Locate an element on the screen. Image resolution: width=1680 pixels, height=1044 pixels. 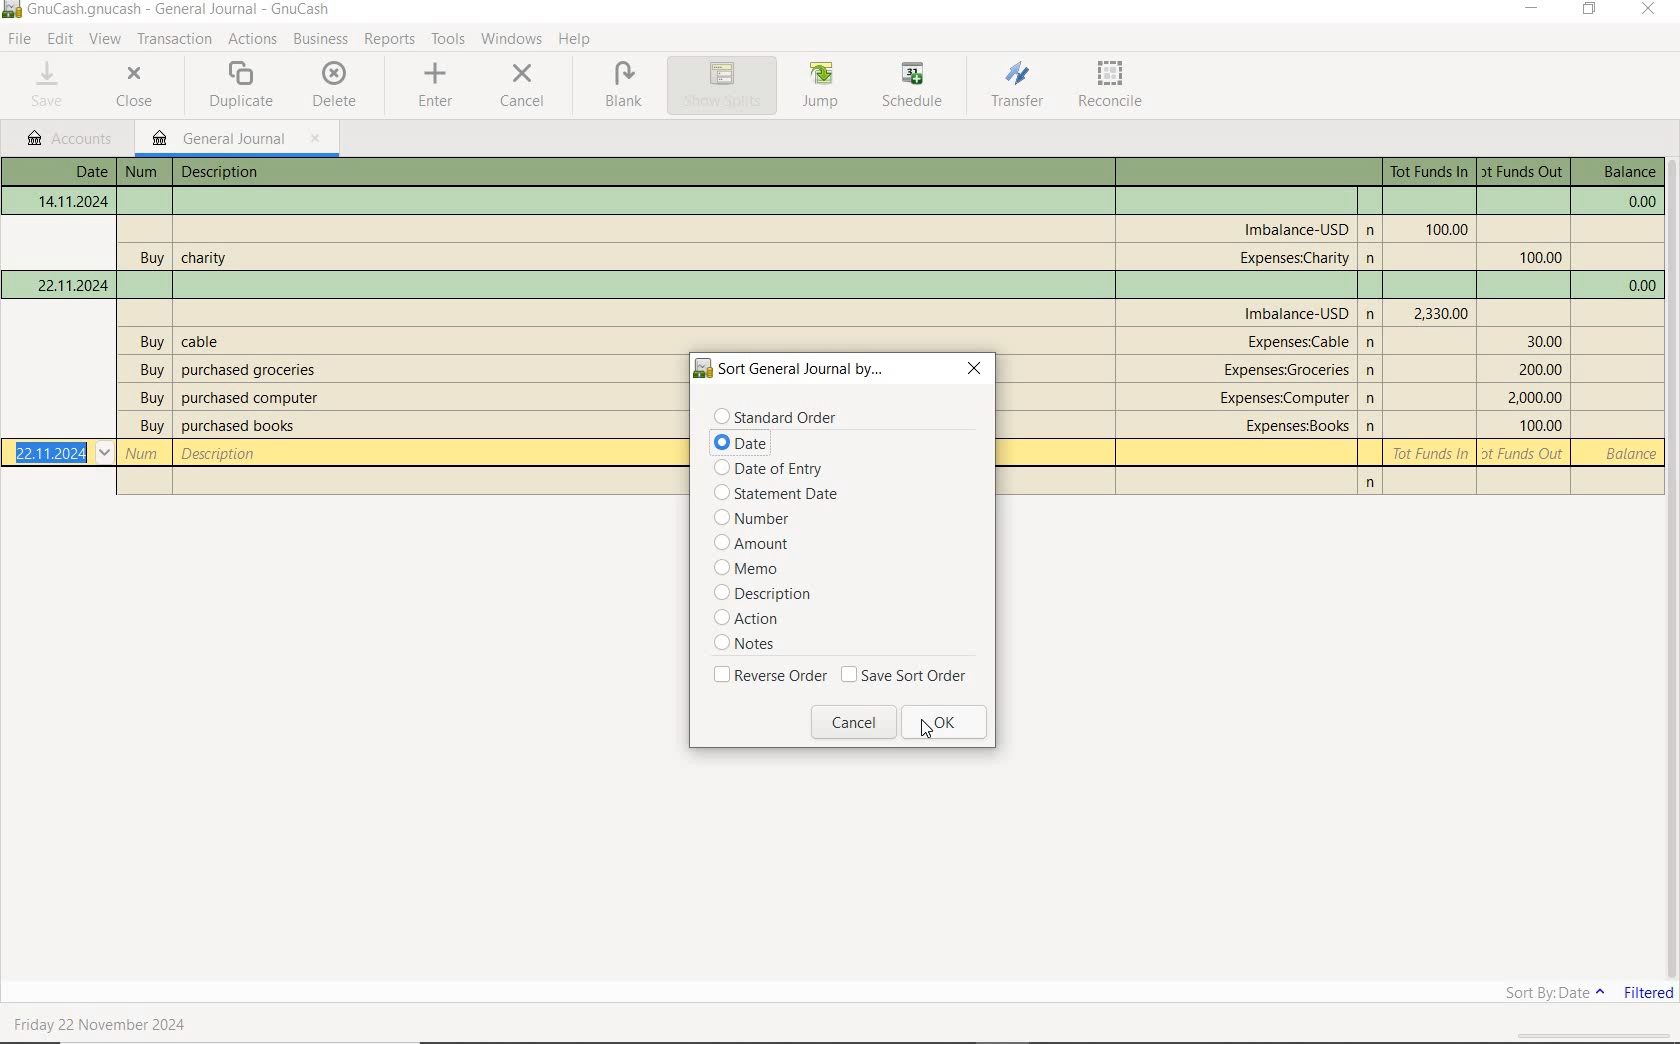
Number is located at coordinates (144, 455).